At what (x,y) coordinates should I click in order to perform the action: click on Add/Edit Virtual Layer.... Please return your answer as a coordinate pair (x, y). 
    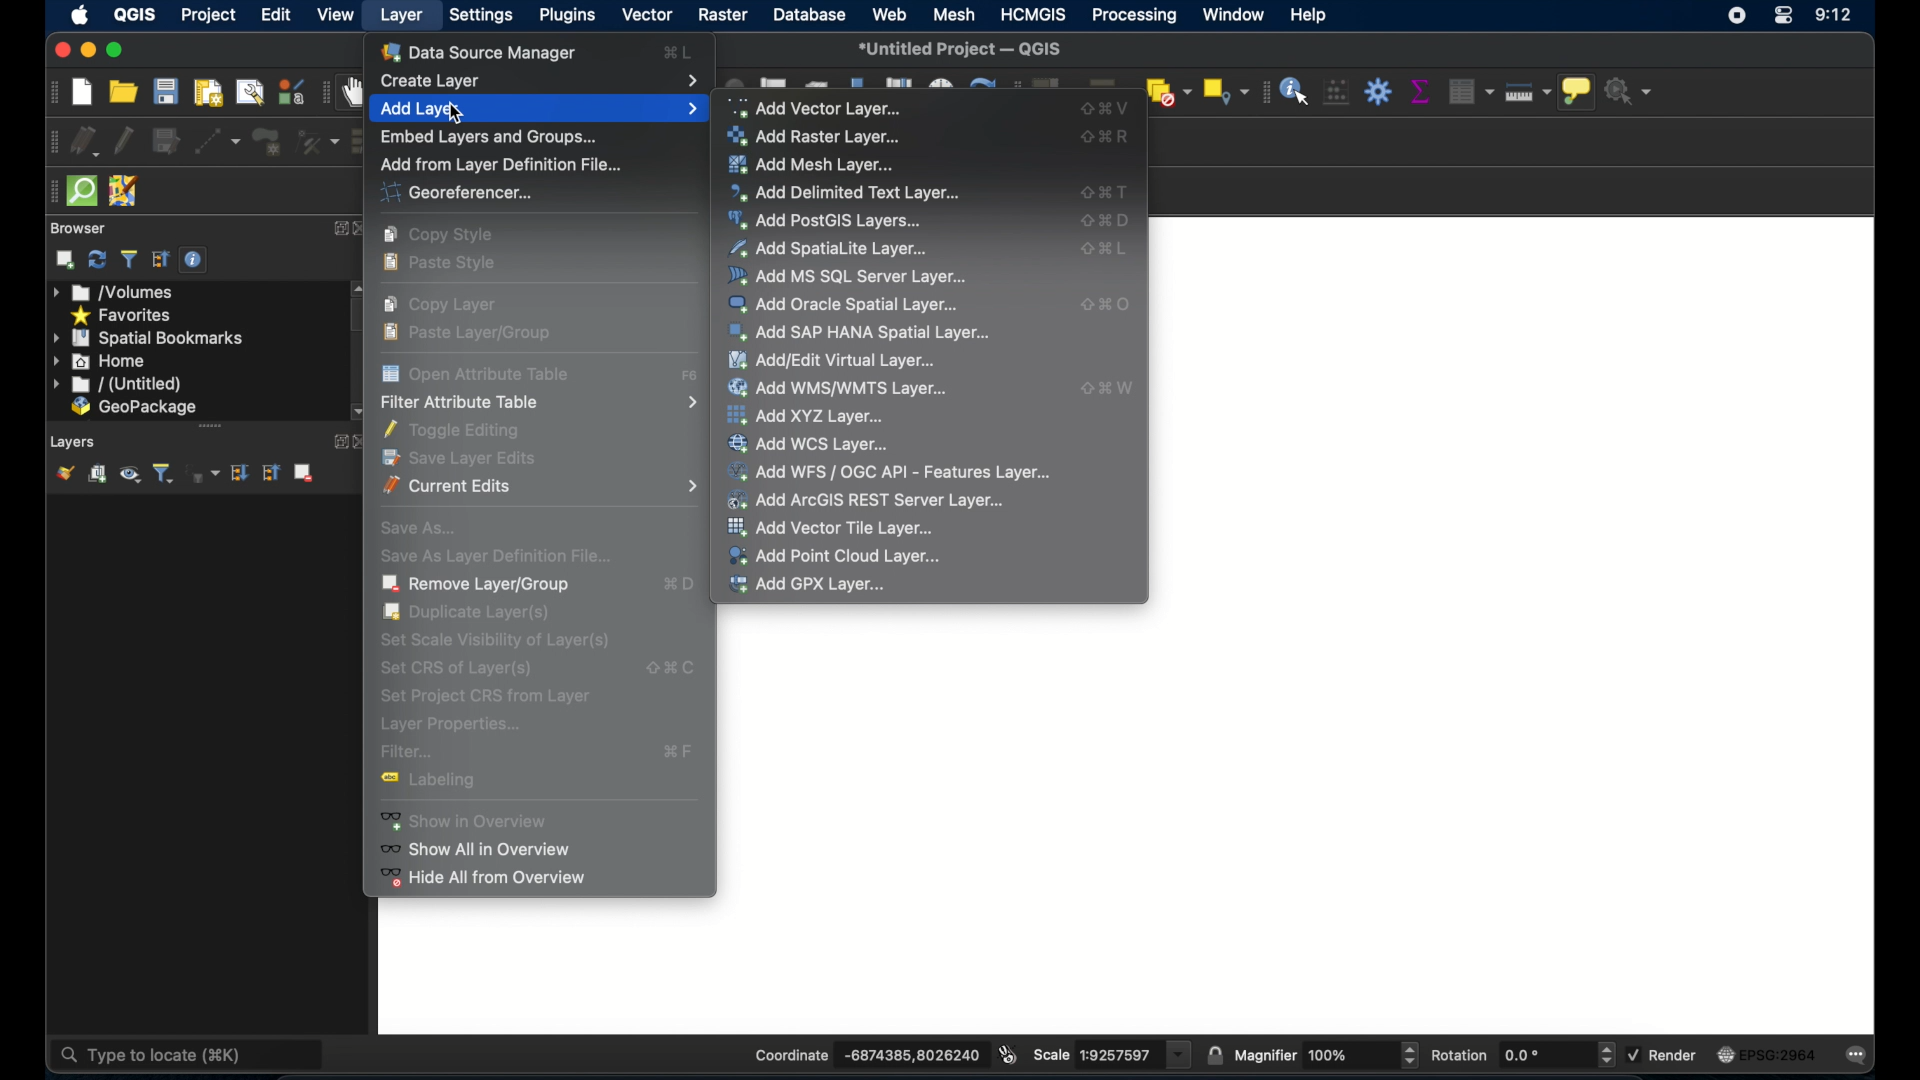
    Looking at the image, I should click on (935, 358).